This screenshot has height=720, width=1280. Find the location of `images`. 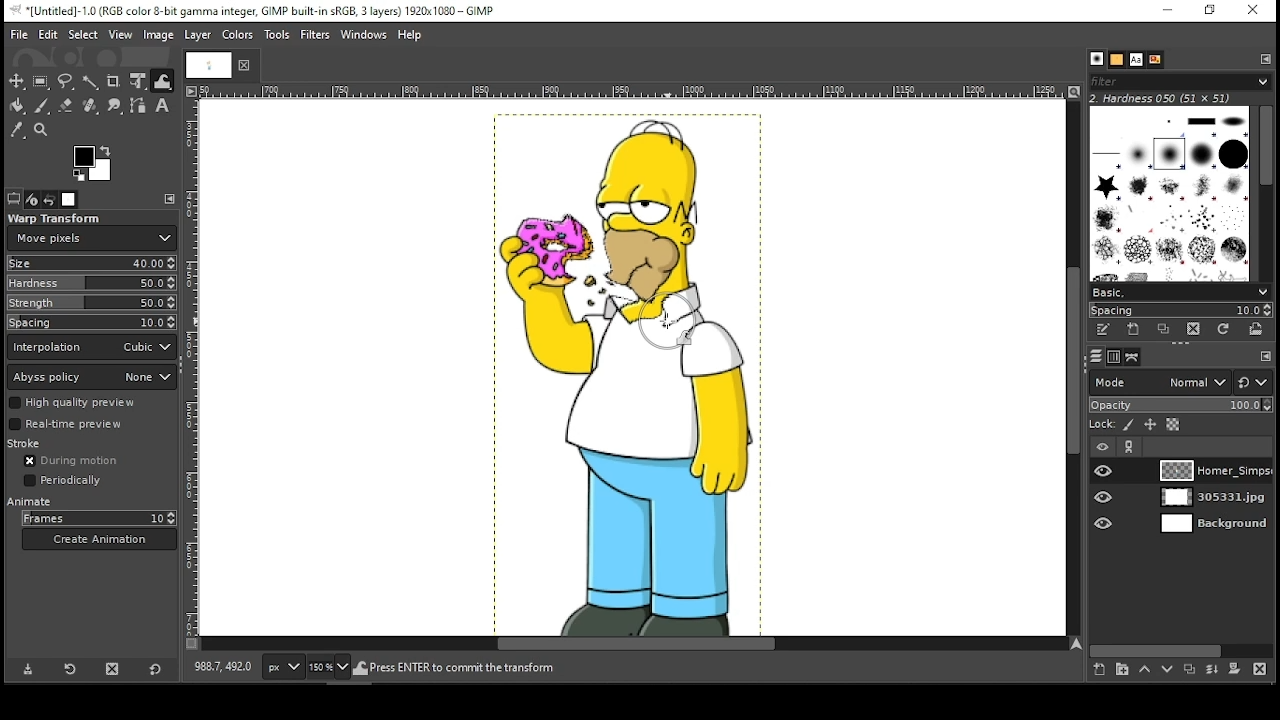

images is located at coordinates (68, 200).